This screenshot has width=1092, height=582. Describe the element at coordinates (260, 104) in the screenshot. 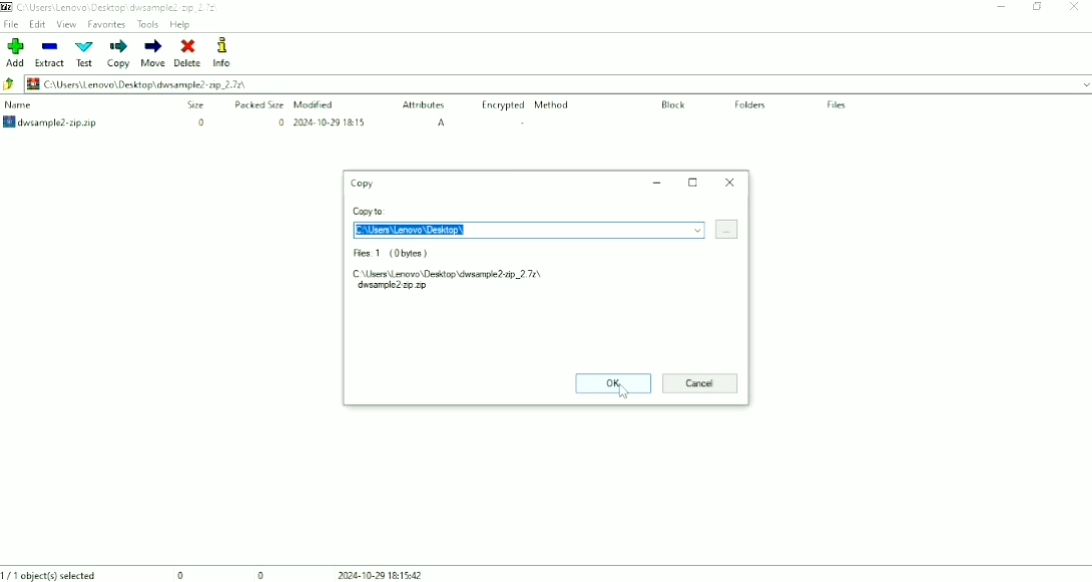

I see `Packed Size` at that location.